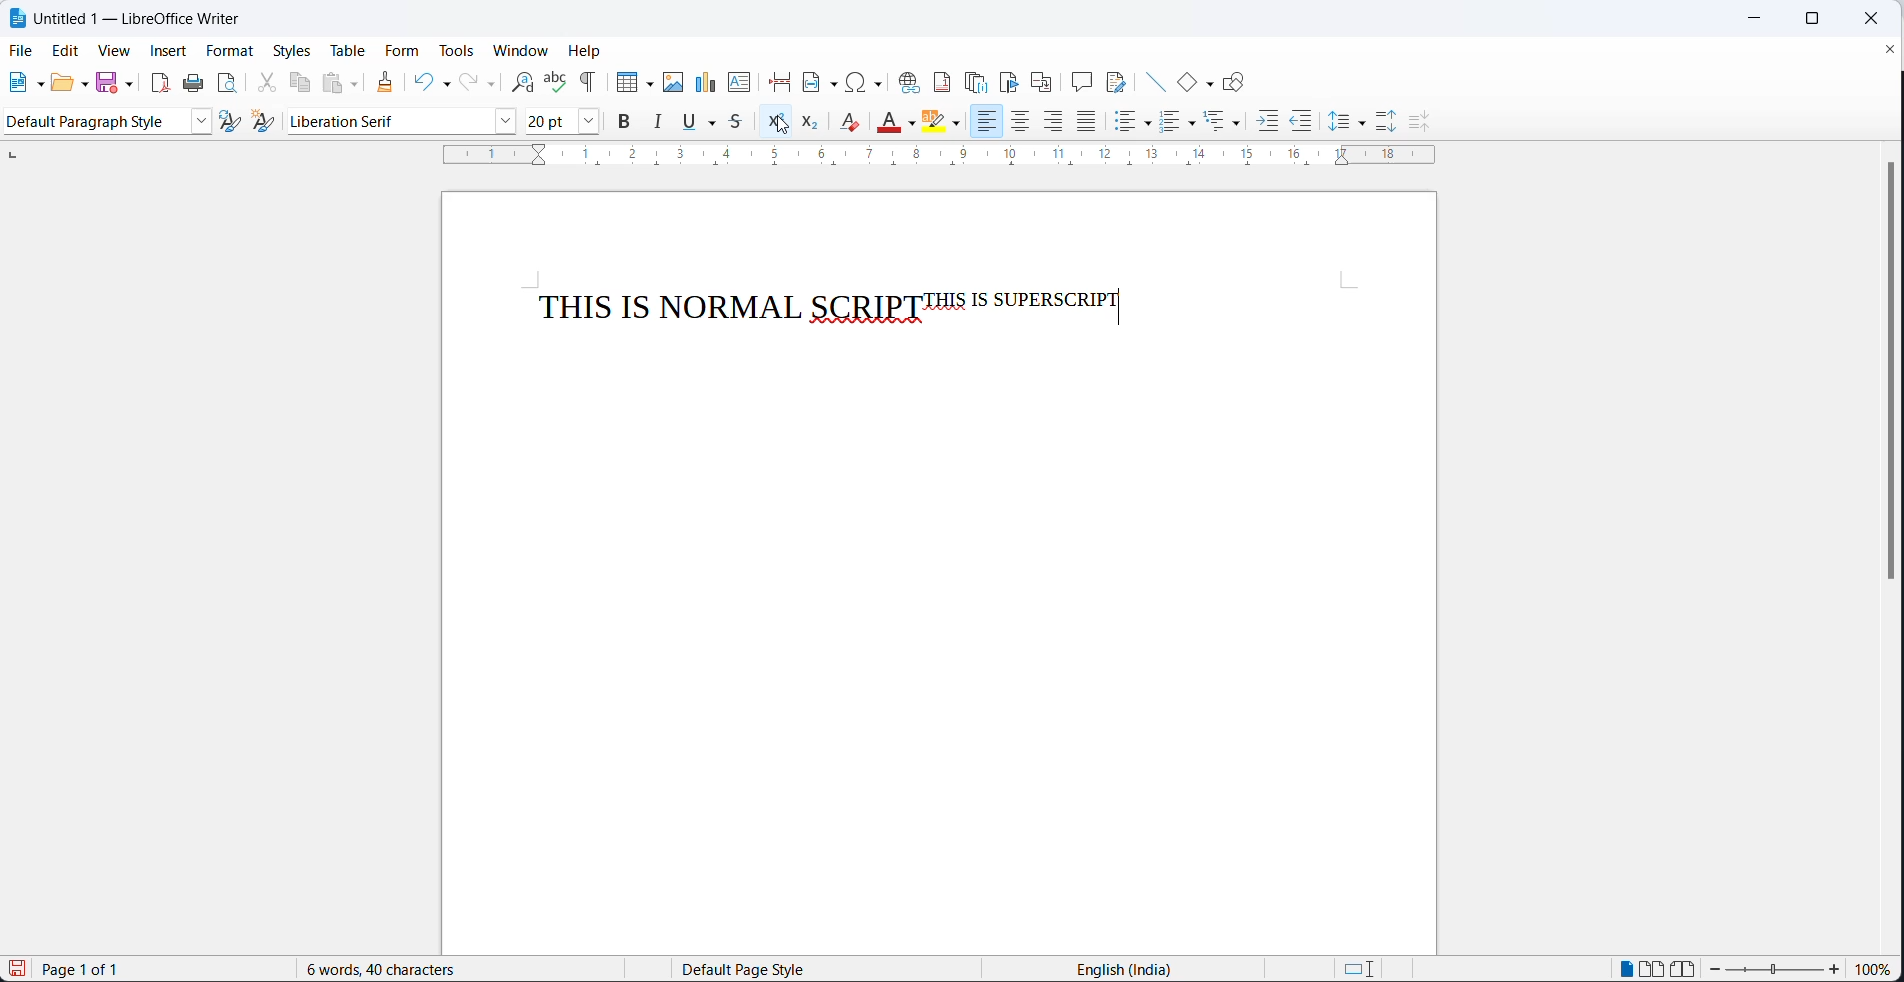  What do you see at coordinates (1687, 968) in the screenshot?
I see `book view` at bounding box center [1687, 968].